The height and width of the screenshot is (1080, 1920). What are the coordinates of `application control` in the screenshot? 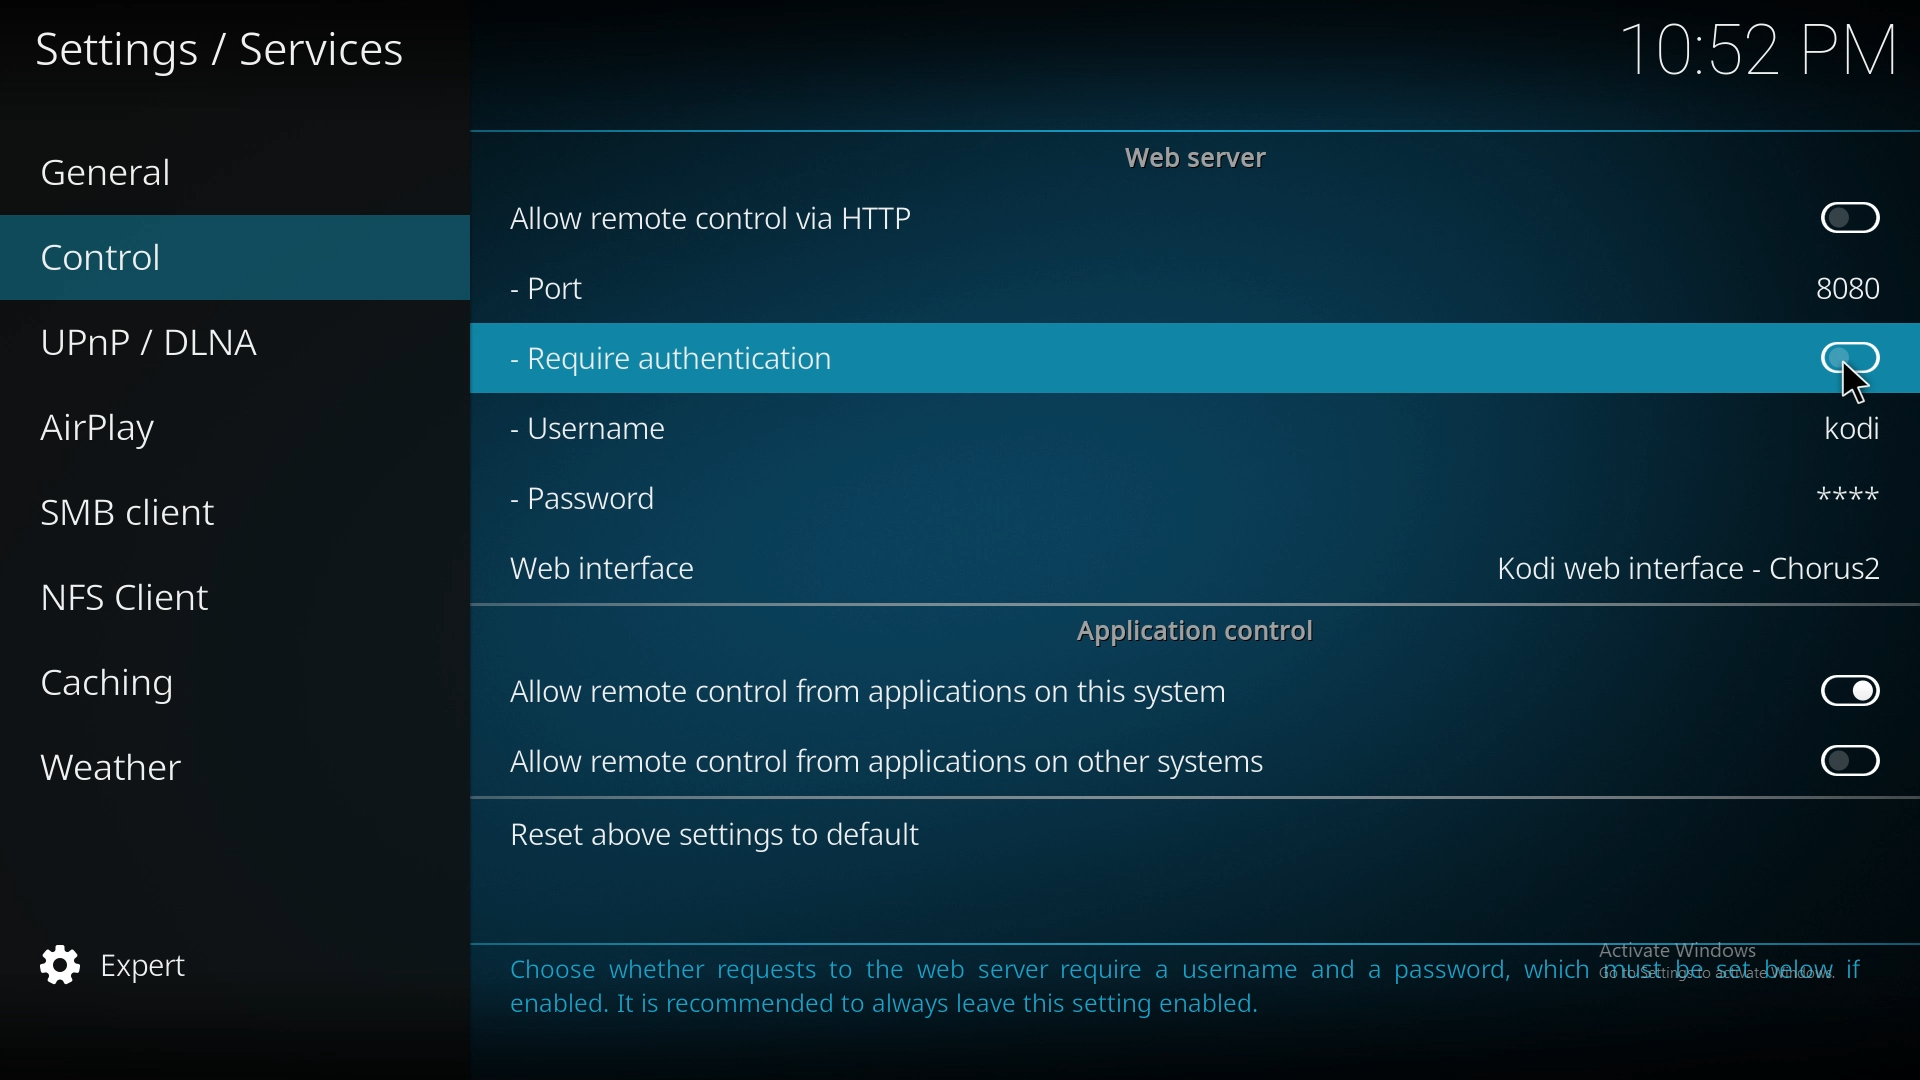 It's located at (1203, 630).